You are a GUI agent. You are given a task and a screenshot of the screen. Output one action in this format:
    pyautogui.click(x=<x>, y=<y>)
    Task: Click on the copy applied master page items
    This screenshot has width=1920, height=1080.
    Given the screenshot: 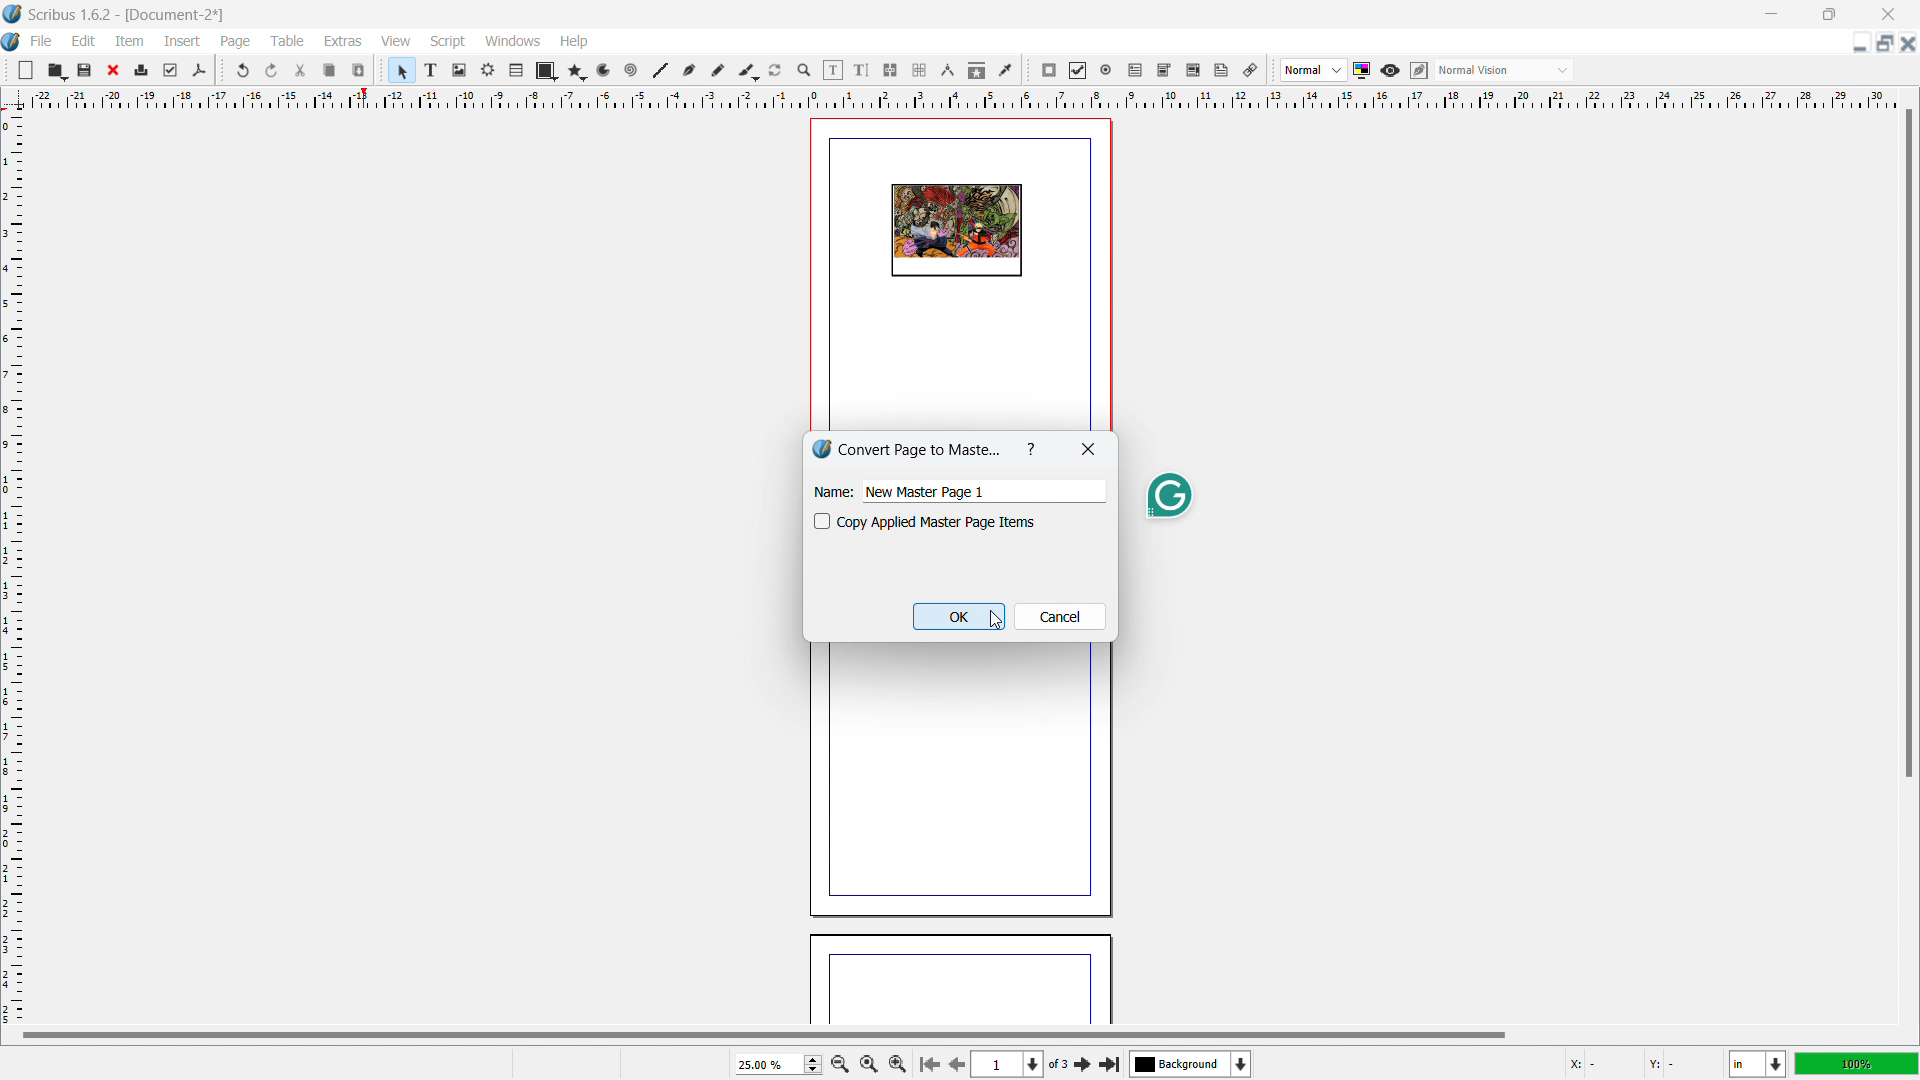 What is the action you would take?
    pyautogui.click(x=822, y=521)
    